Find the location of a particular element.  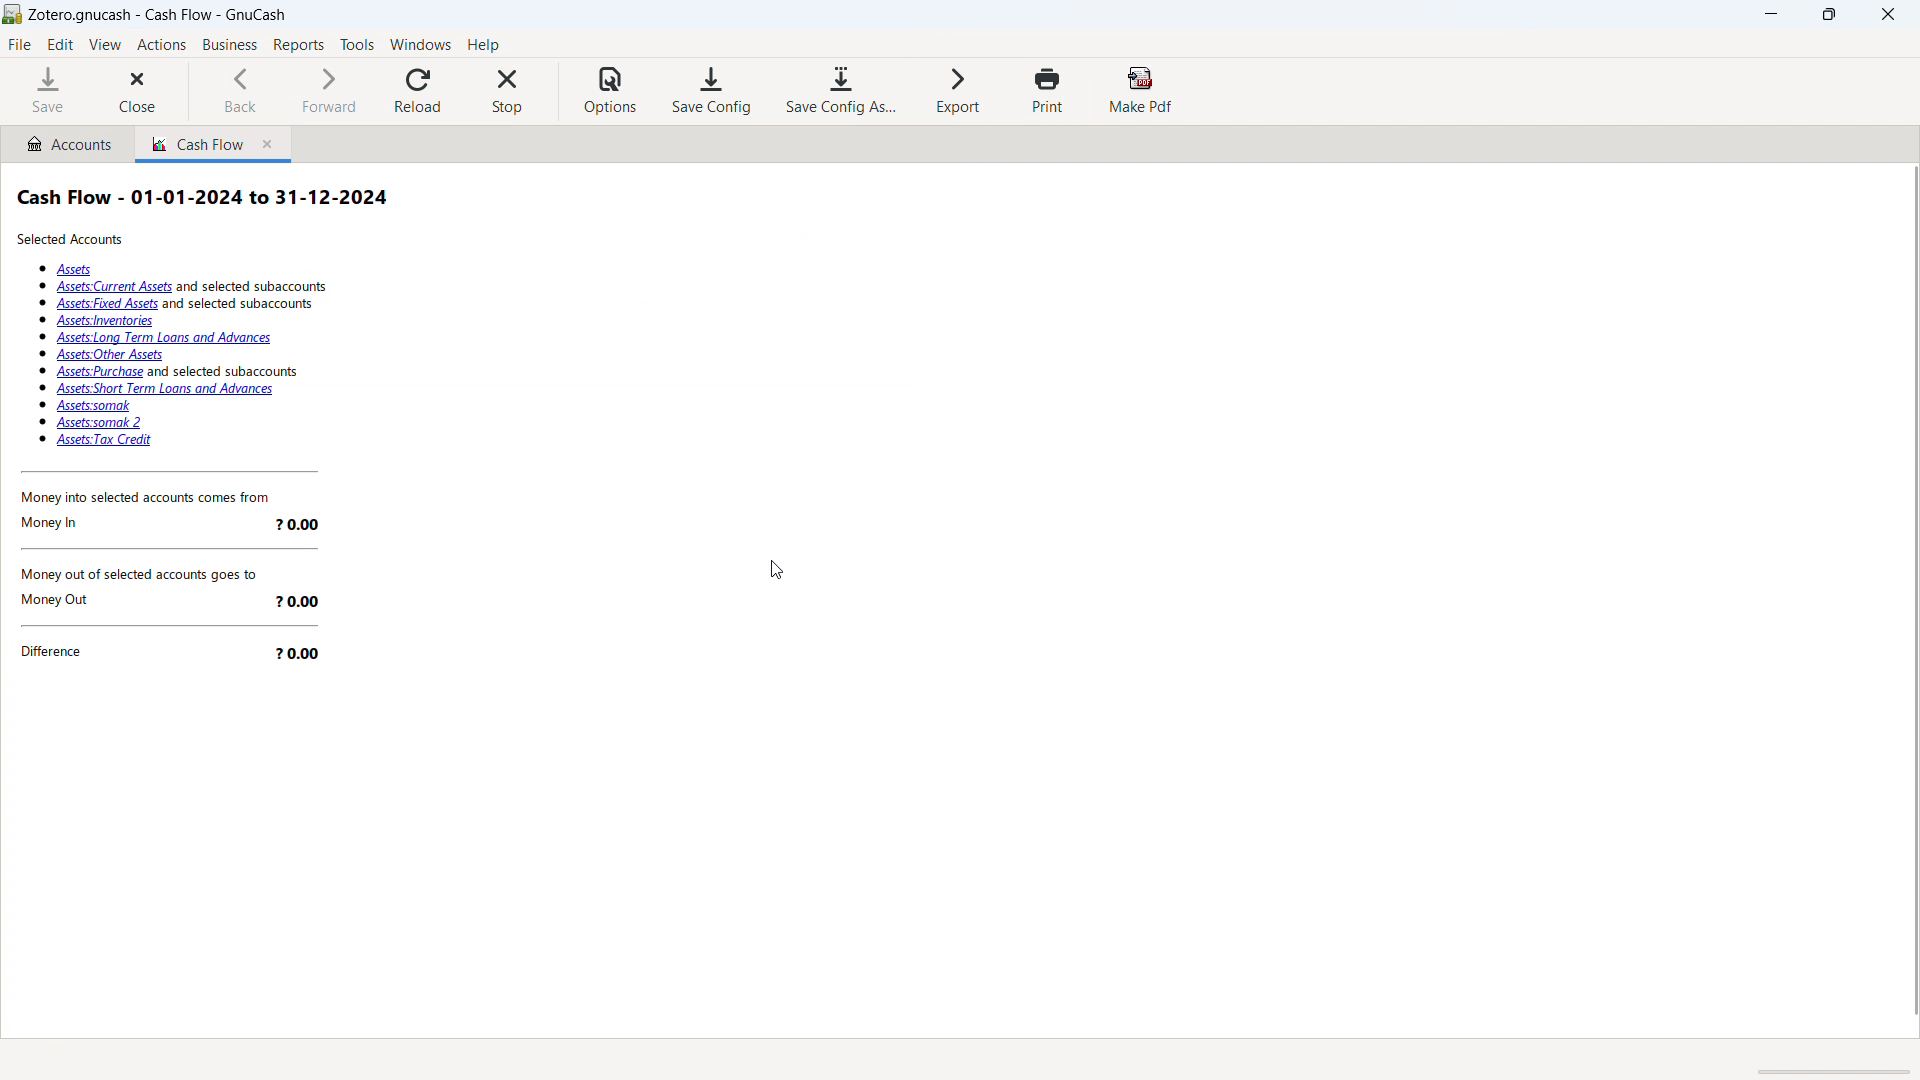

save is located at coordinates (50, 92).